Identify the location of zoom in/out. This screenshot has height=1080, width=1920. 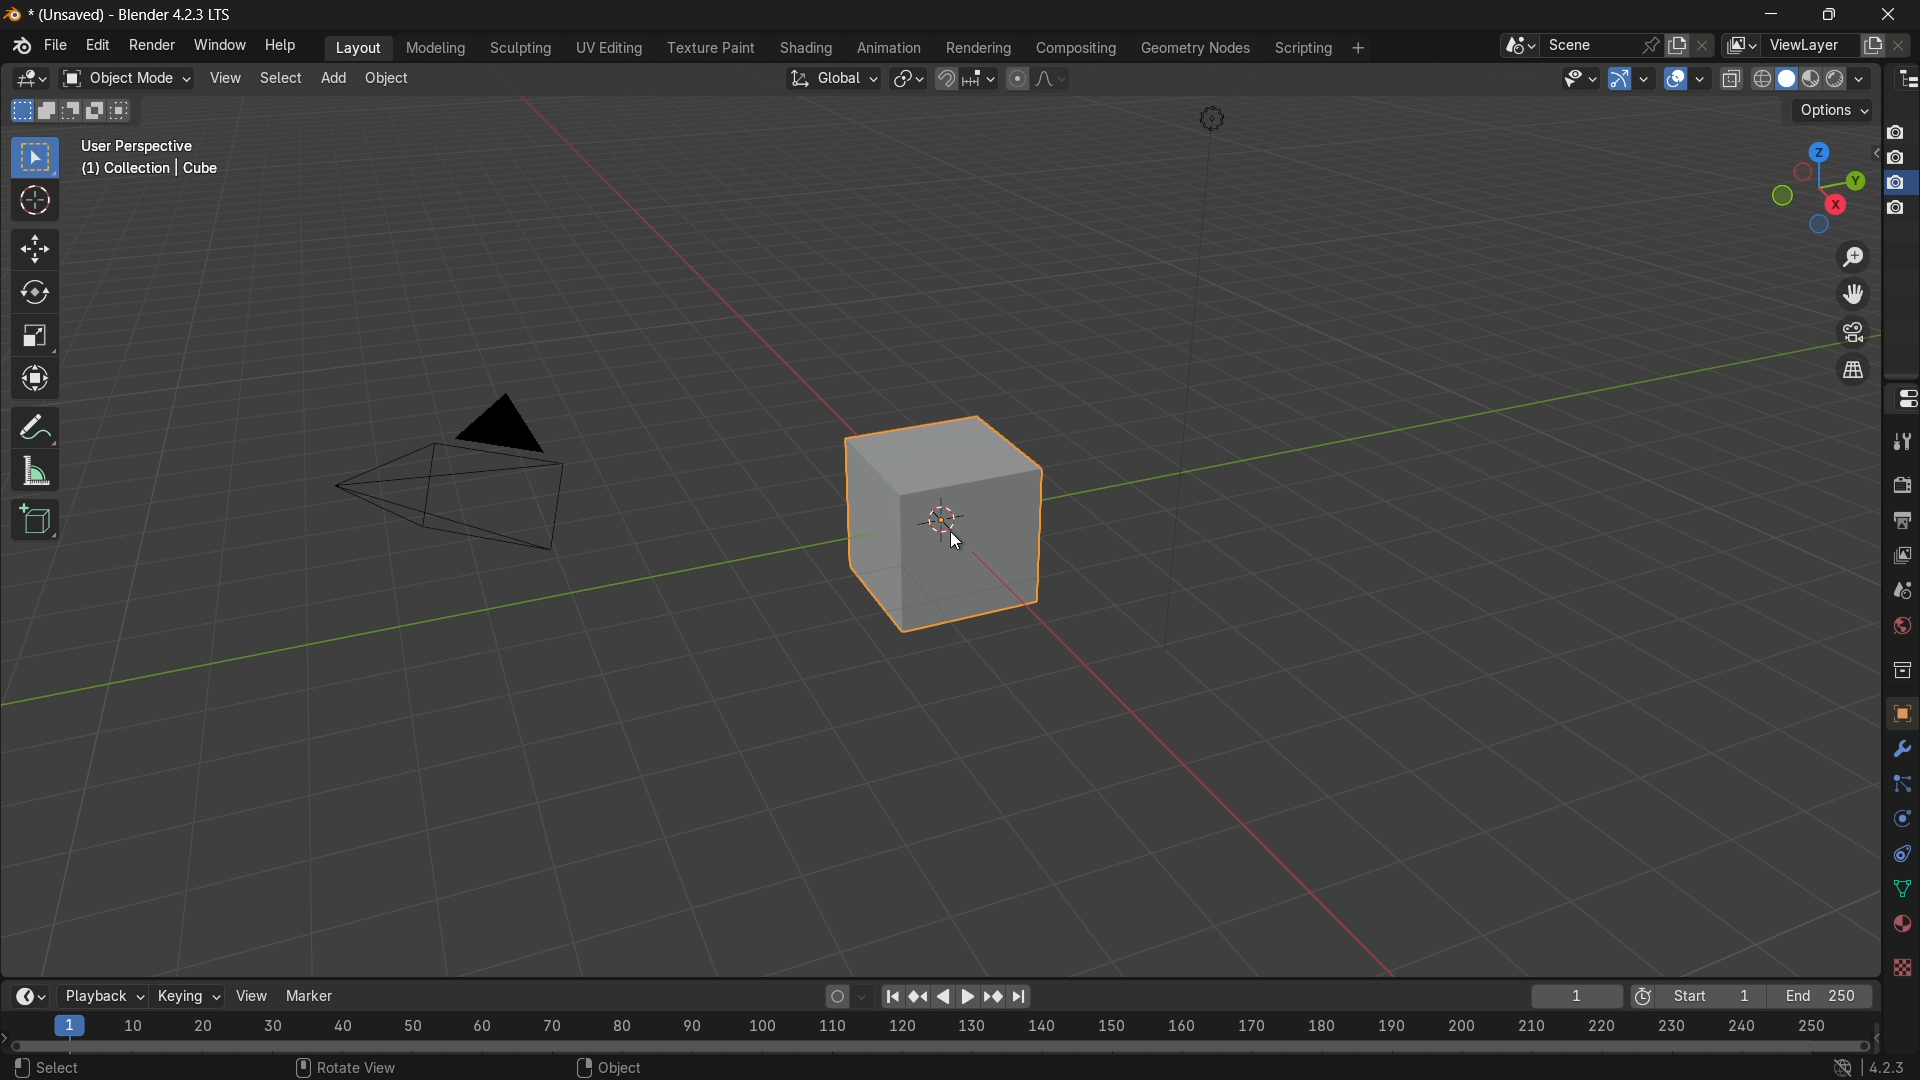
(1855, 257).